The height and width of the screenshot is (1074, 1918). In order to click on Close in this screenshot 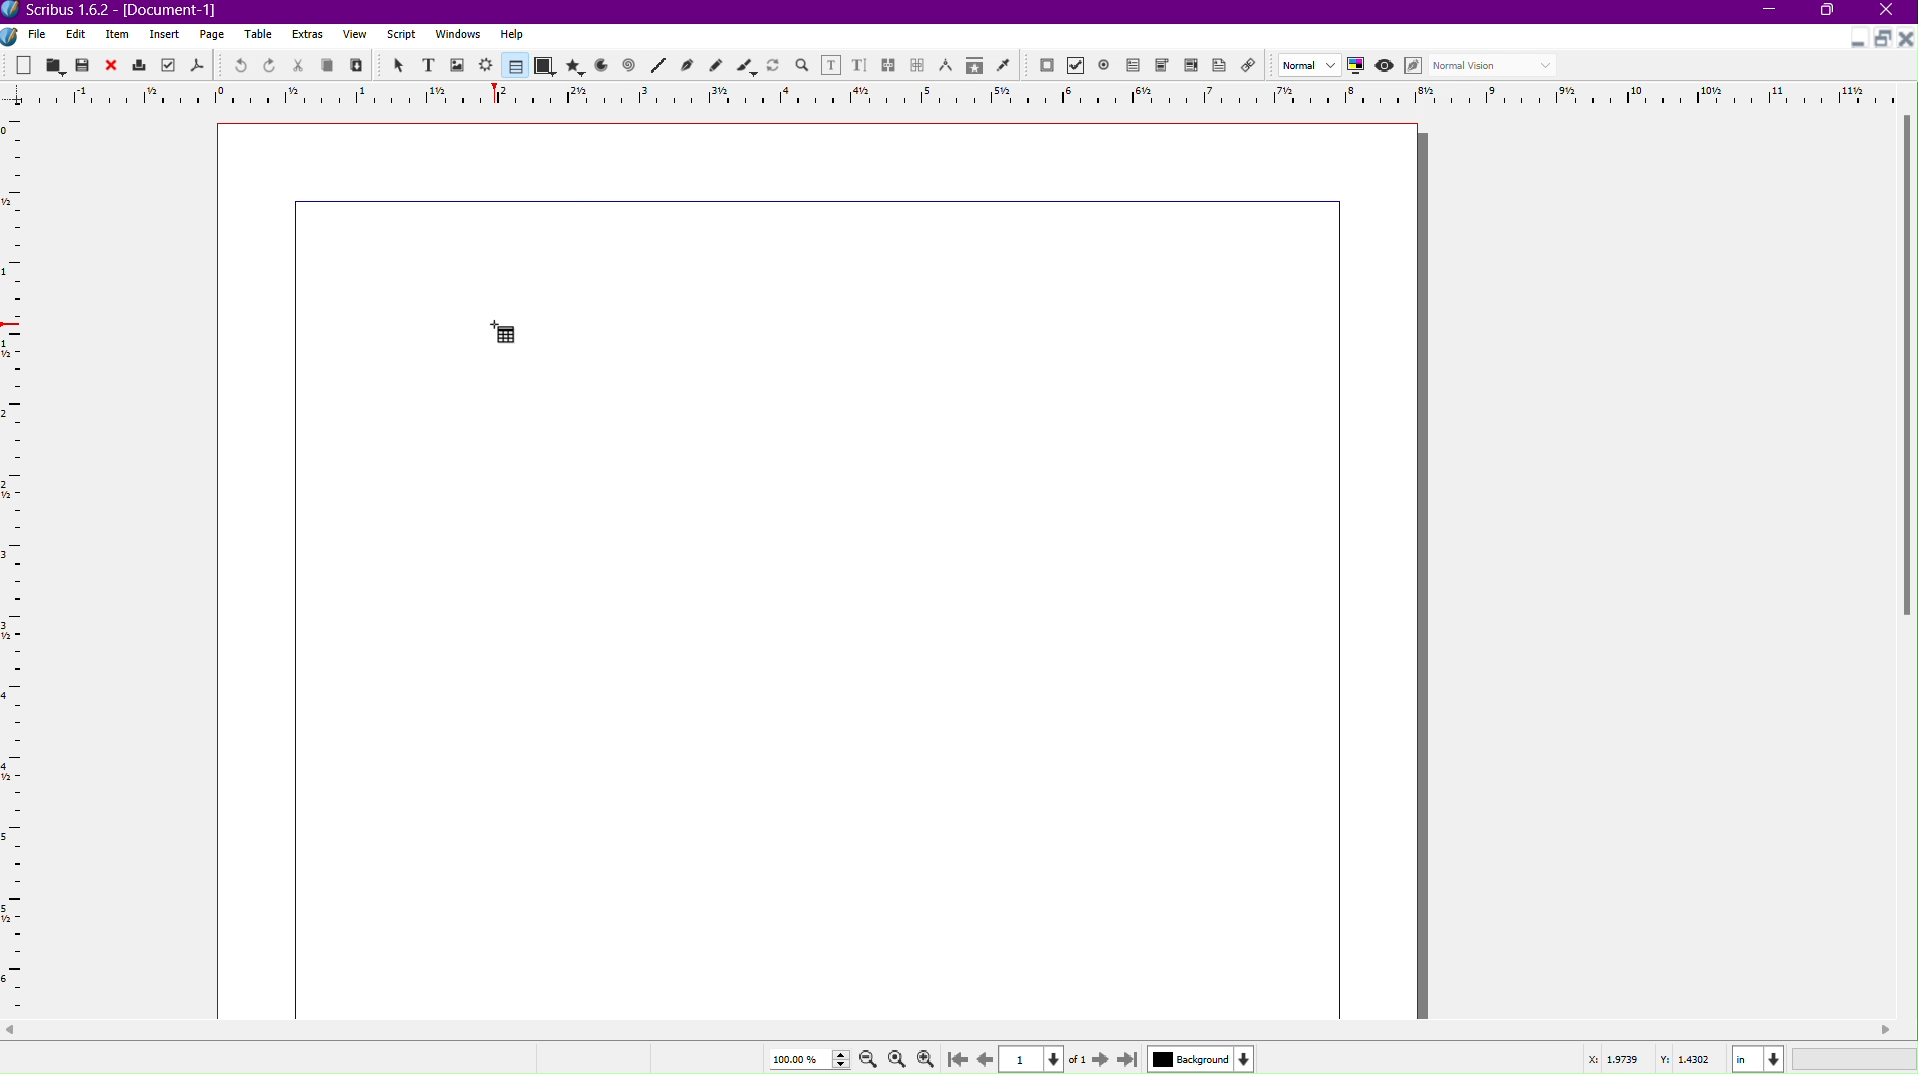, I will do `click(113, 65)`.